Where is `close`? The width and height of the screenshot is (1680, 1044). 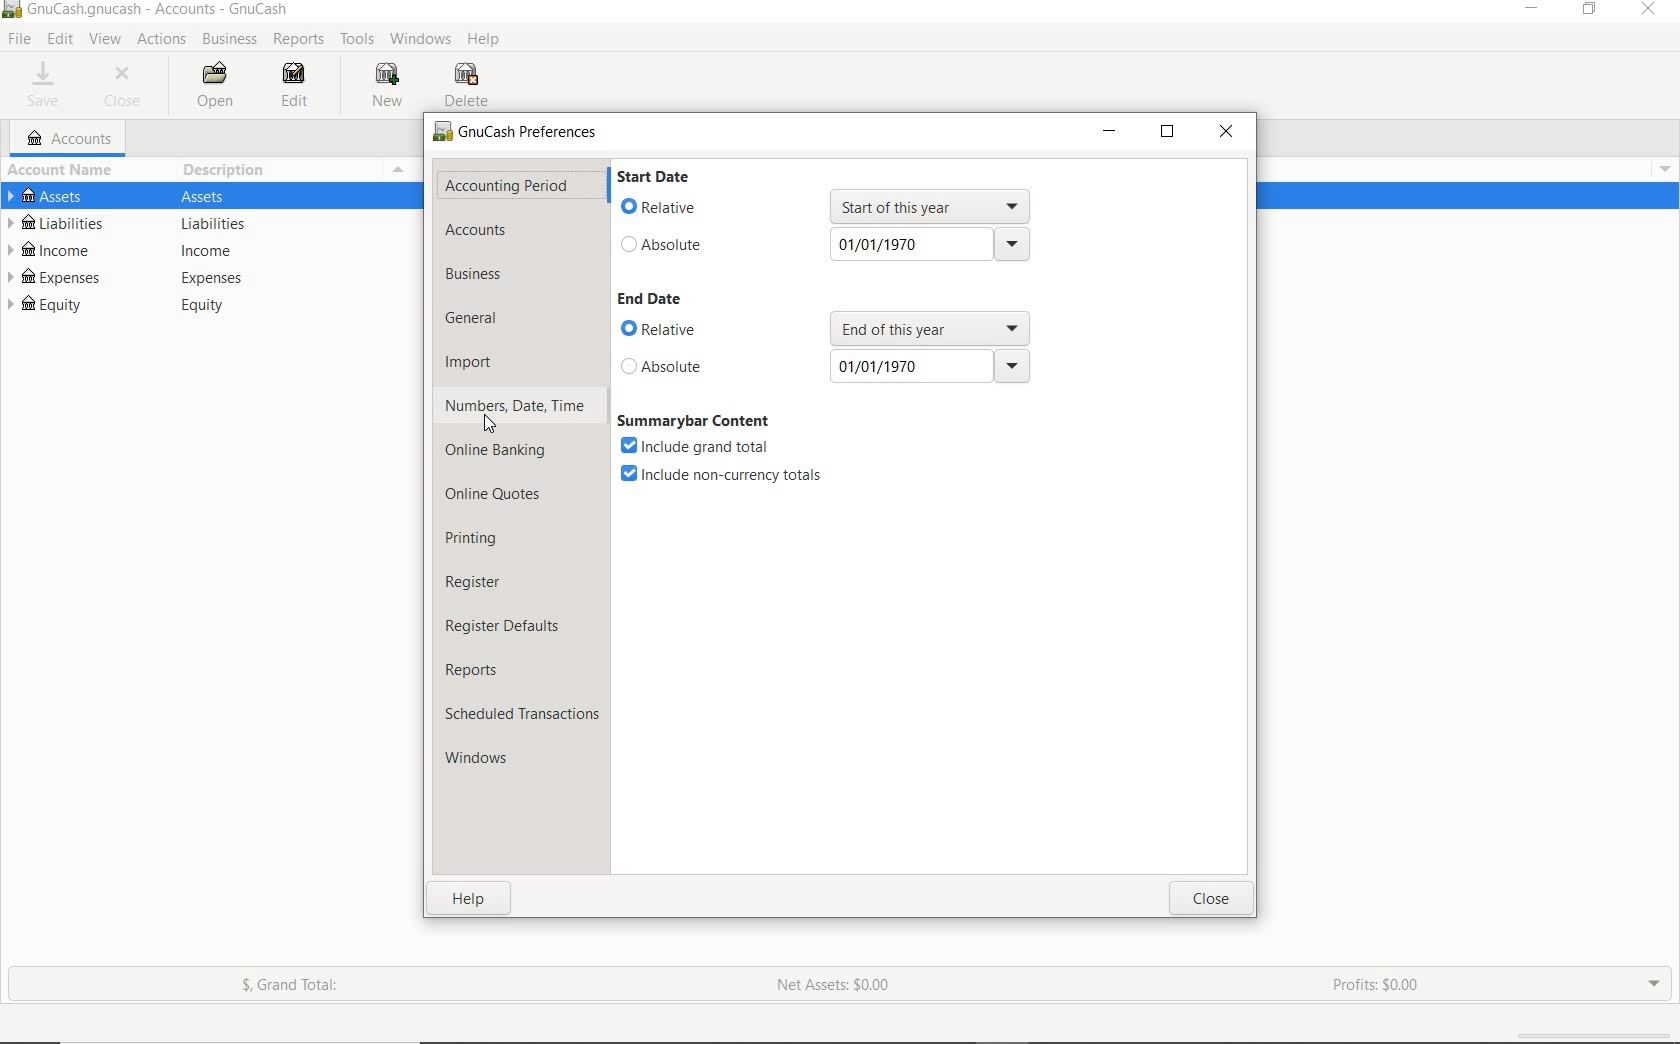
close is located at coordinates (1227, 133).